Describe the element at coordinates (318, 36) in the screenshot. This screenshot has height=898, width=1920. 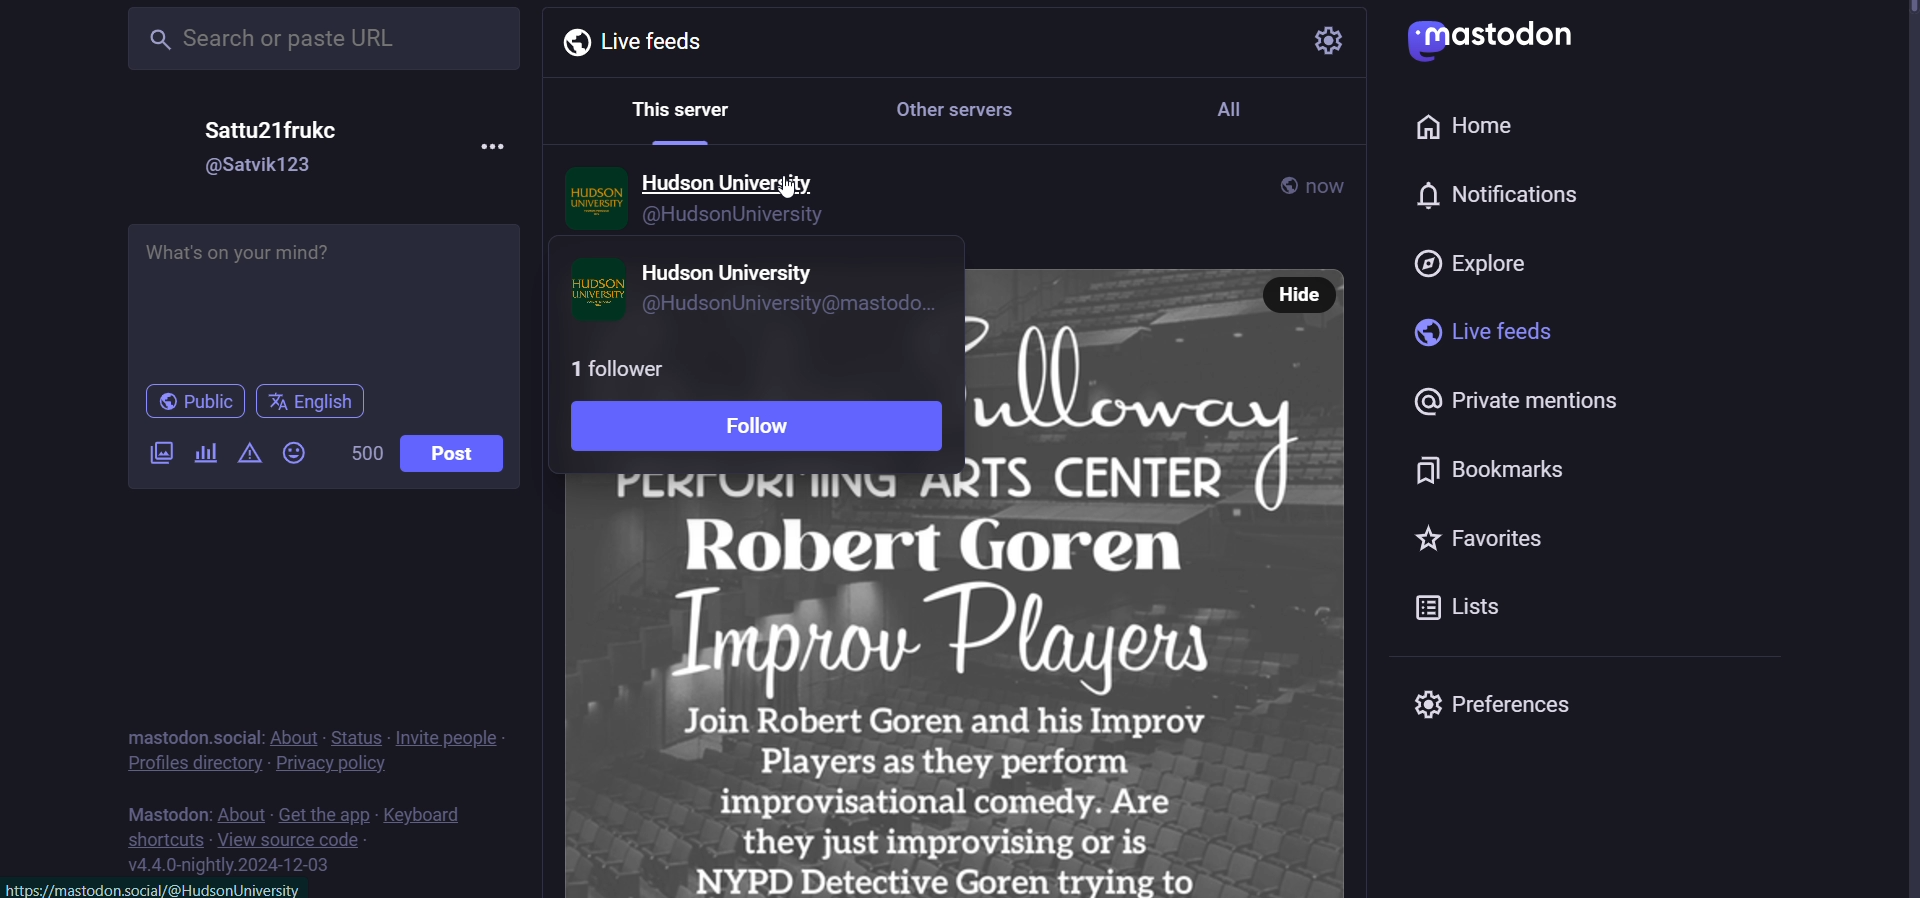
I see `Search or paste URL` at that location.